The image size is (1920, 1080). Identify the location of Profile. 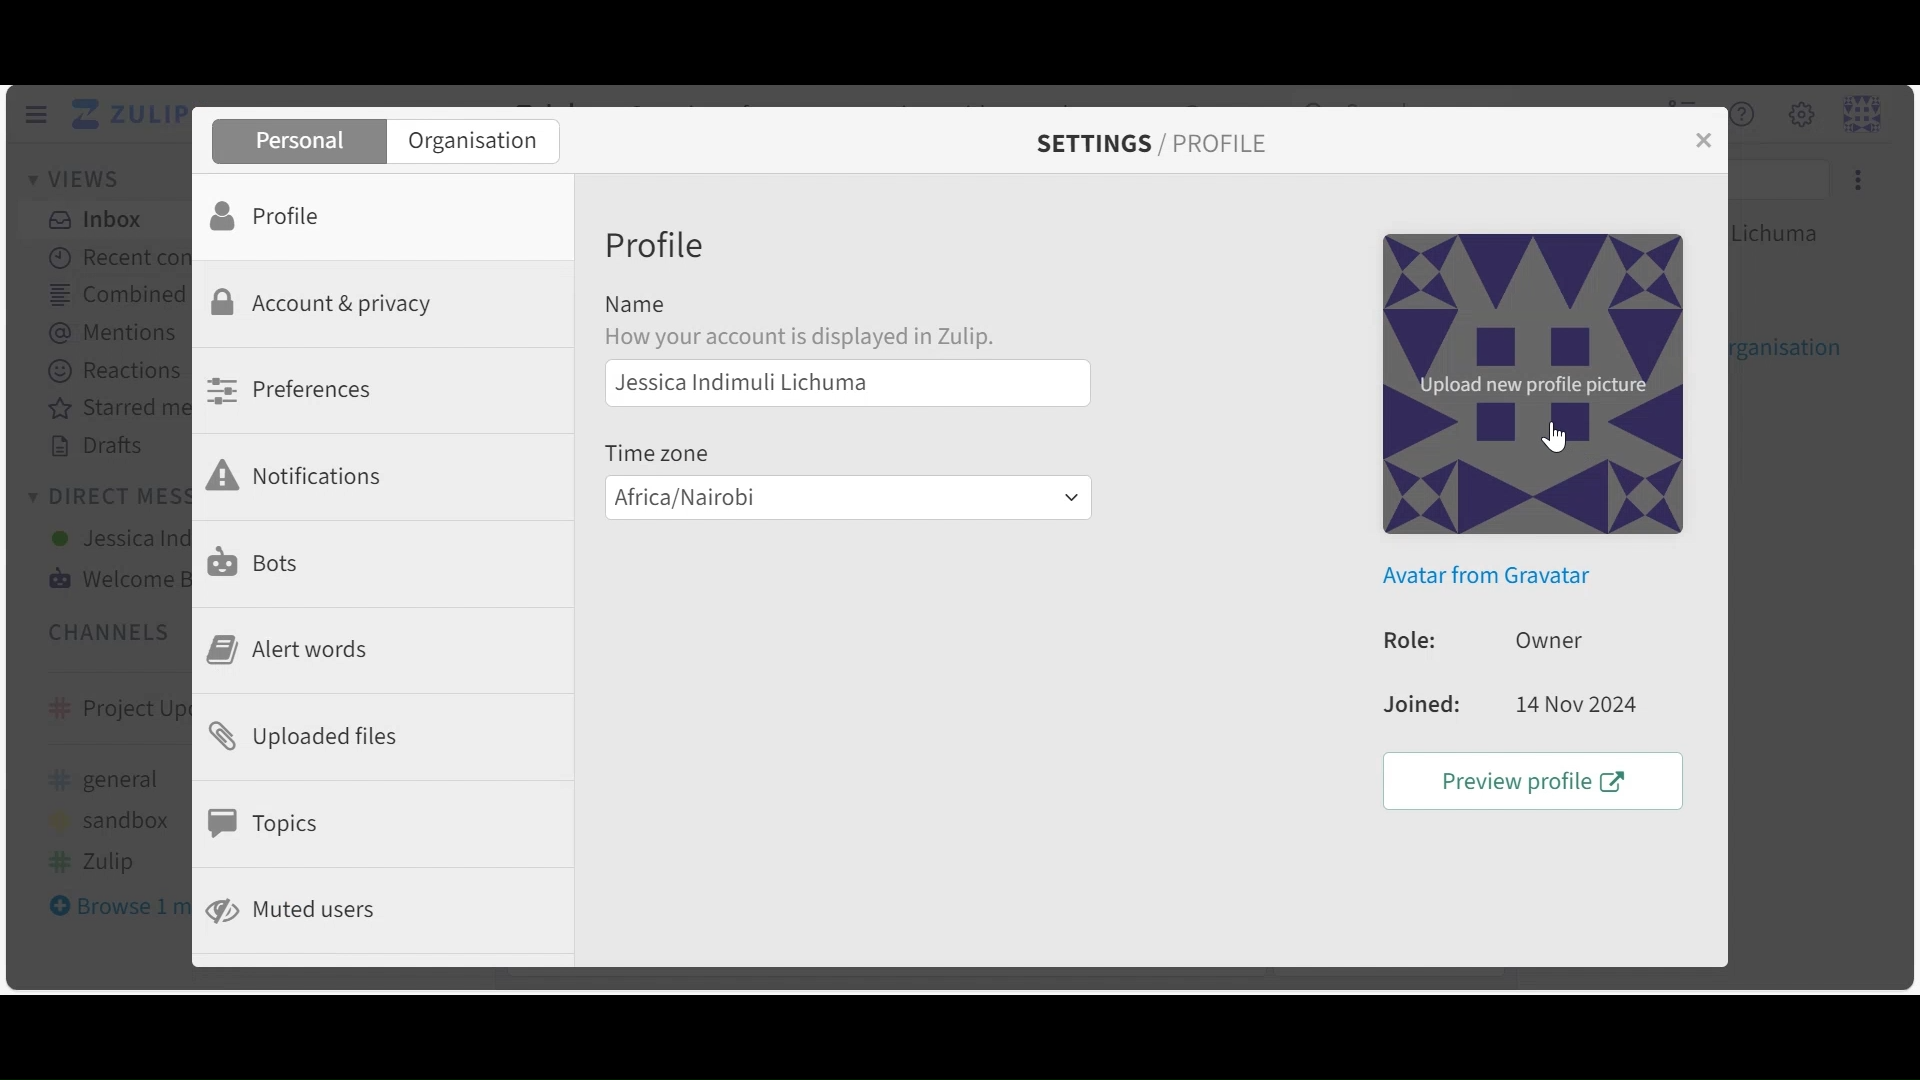
(269, 217).